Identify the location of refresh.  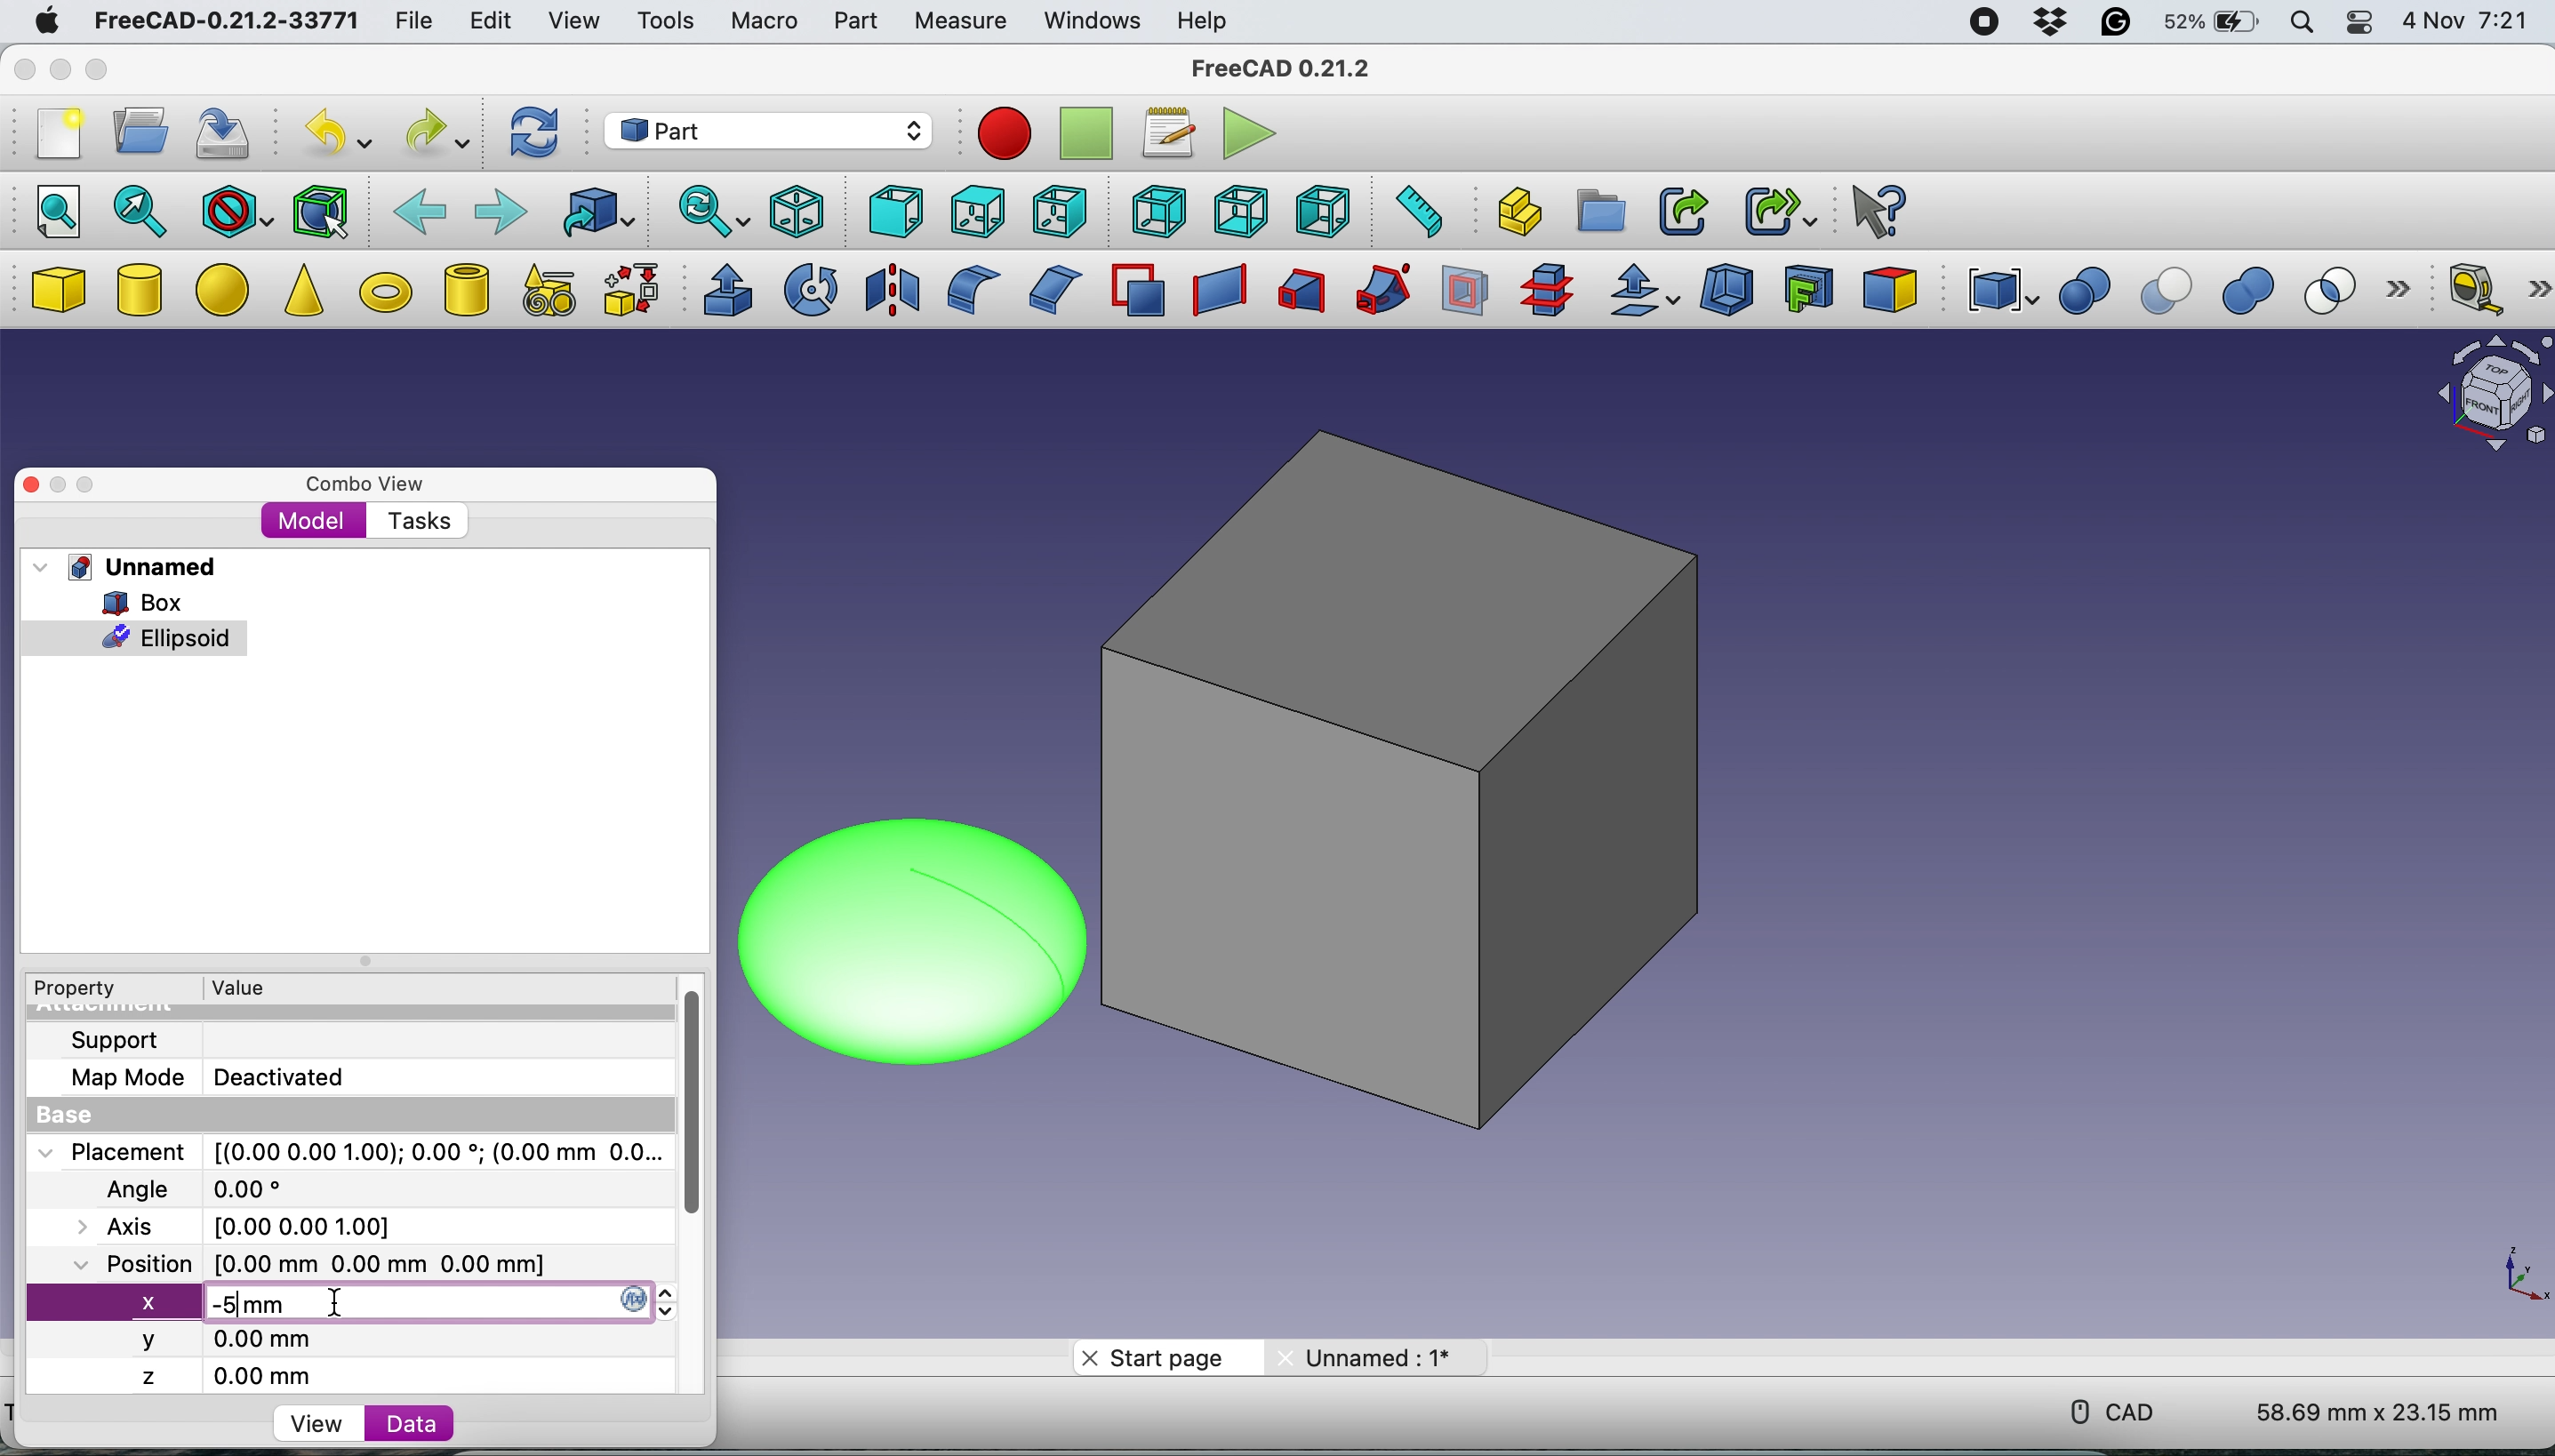
(533, 134).